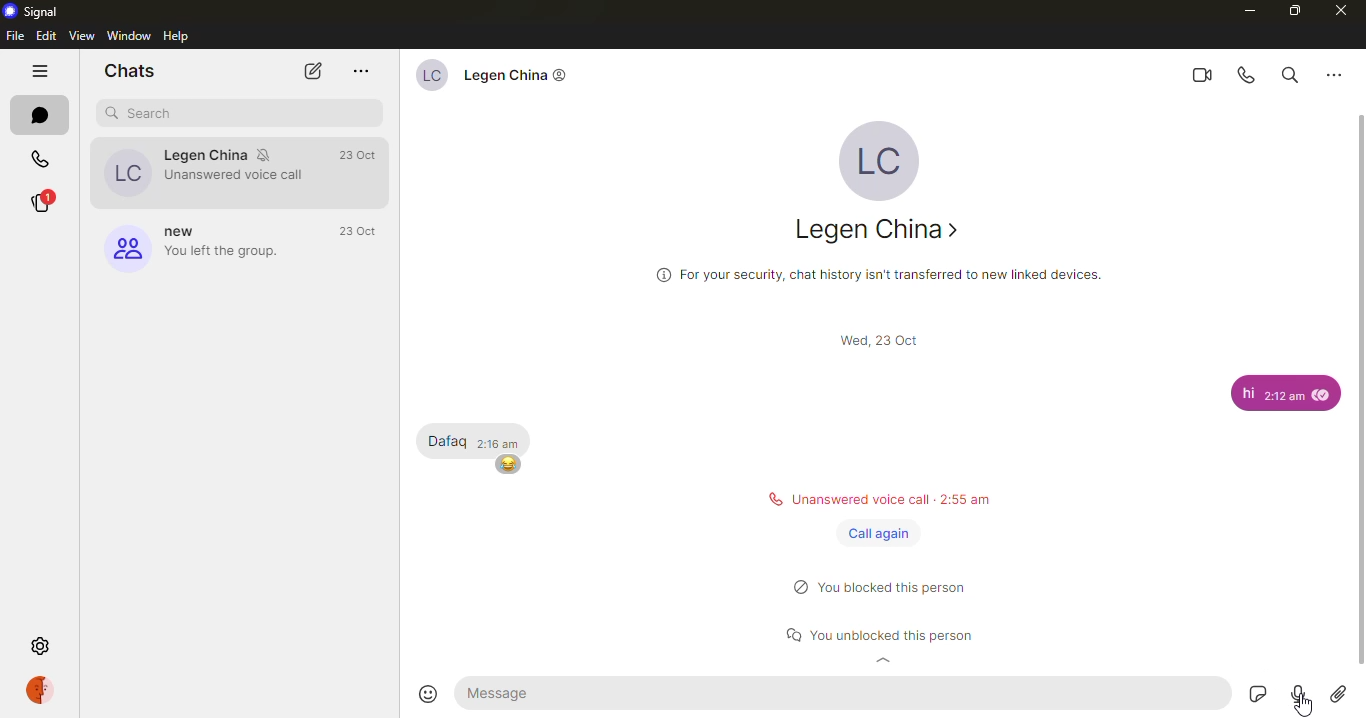 The width and height of the screenshot is (1366, 718). Describe the element at coordinates (1249, 694) in the screenshot. I see `stickers` at that location.